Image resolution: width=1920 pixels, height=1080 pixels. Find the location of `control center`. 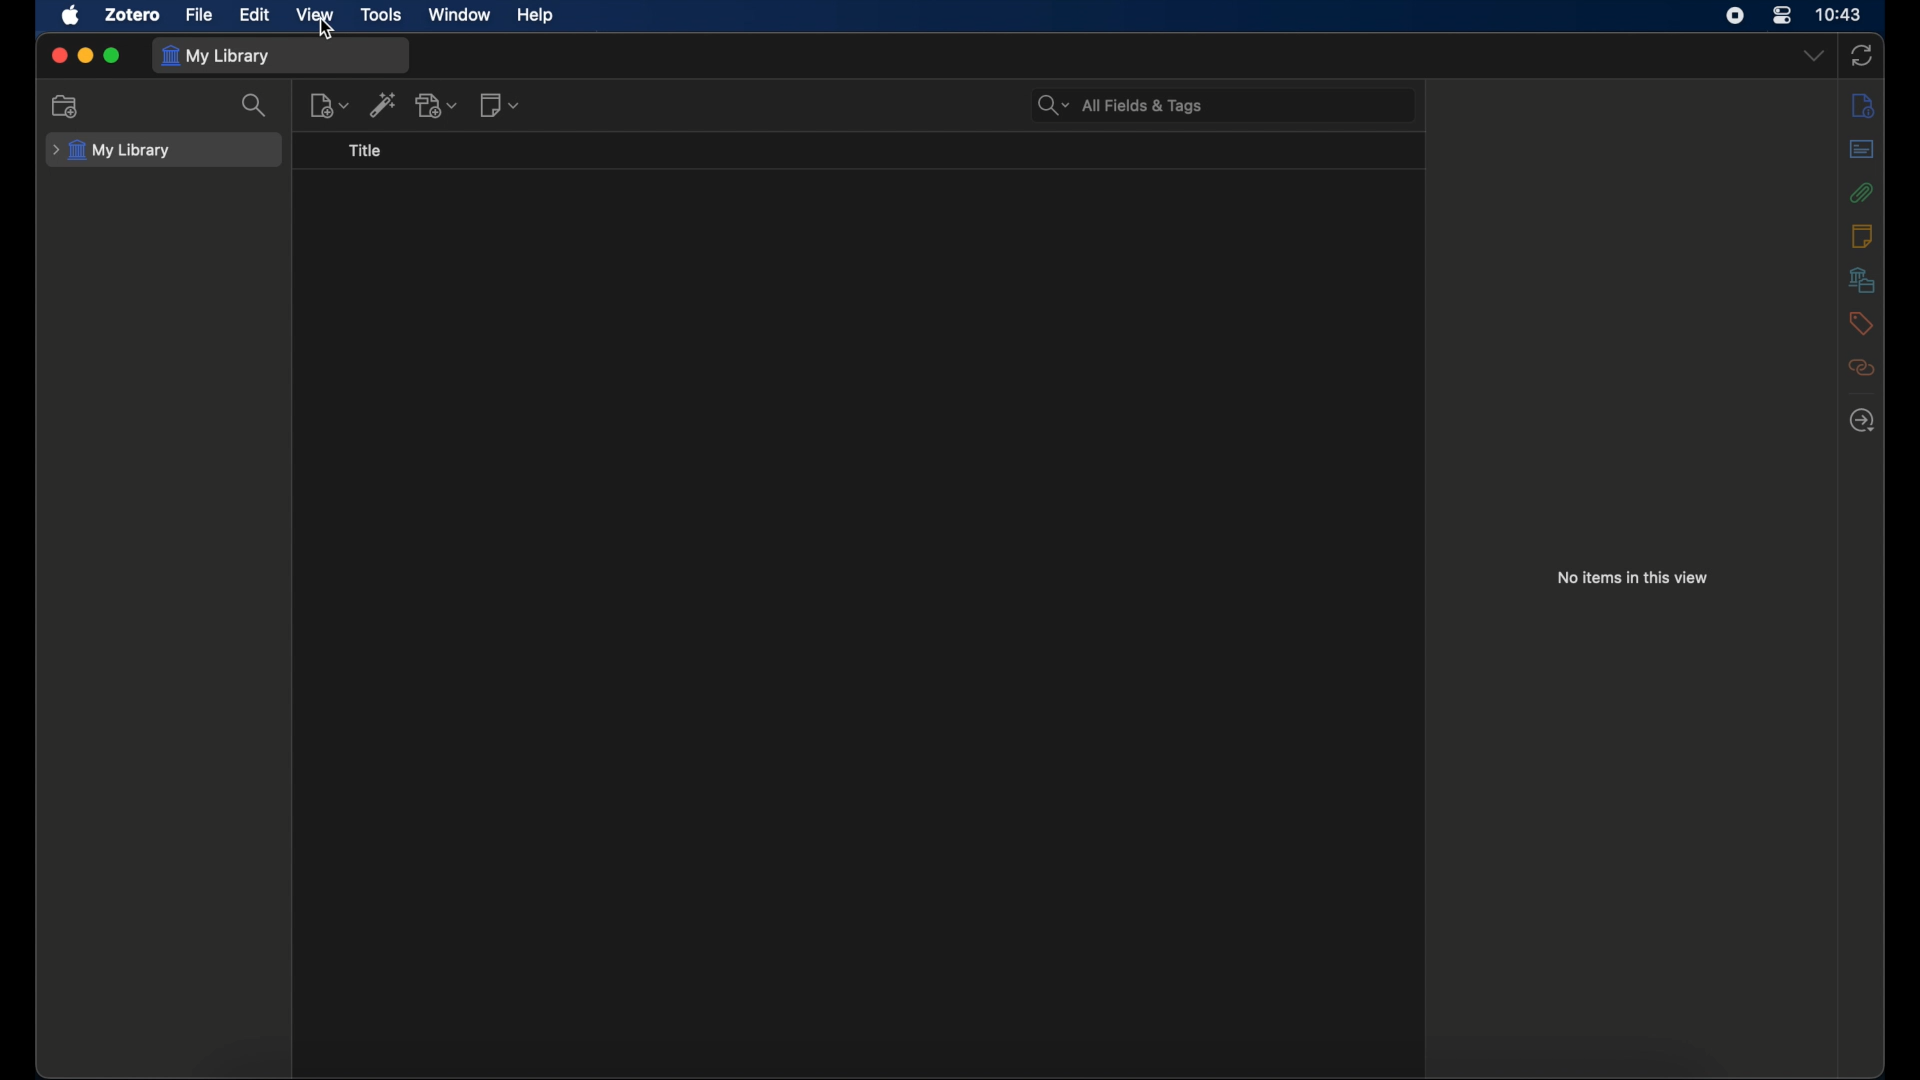

control center is located at coordinates (1781, 16).